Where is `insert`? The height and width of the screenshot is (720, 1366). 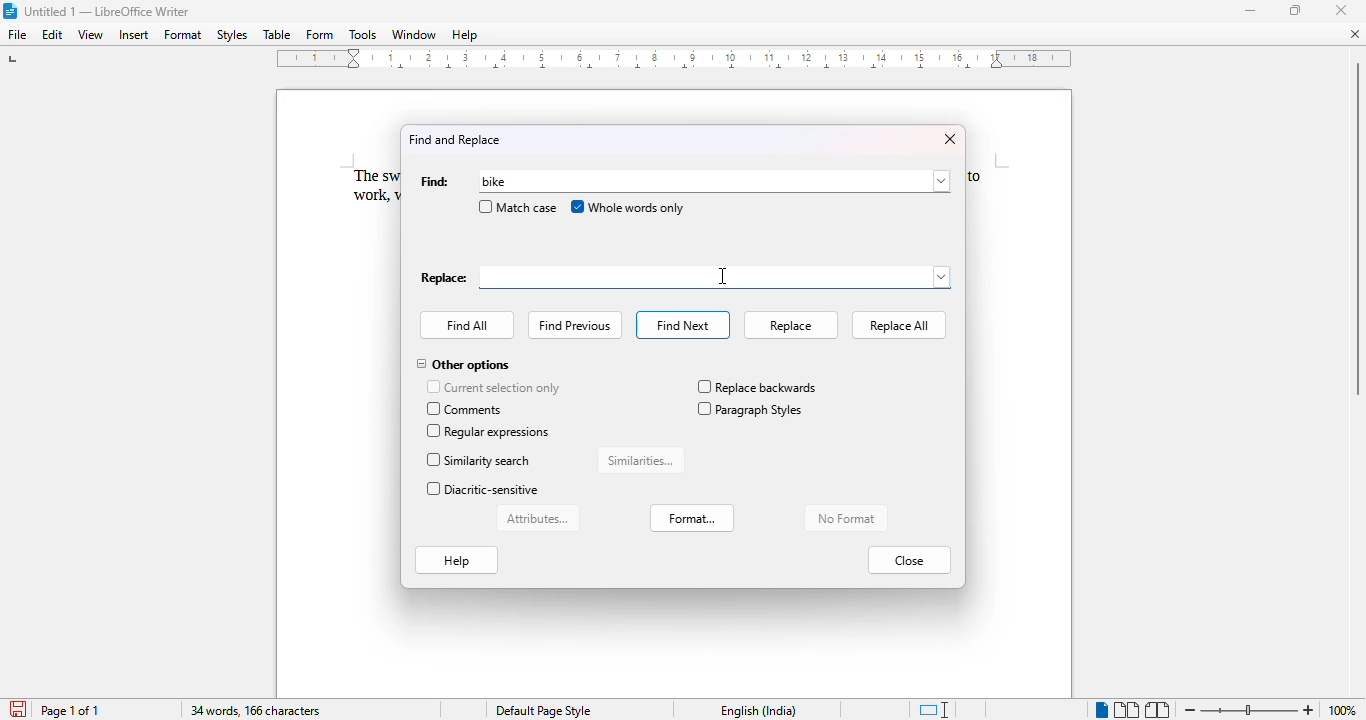 insert is located at coordinates (133, 35).